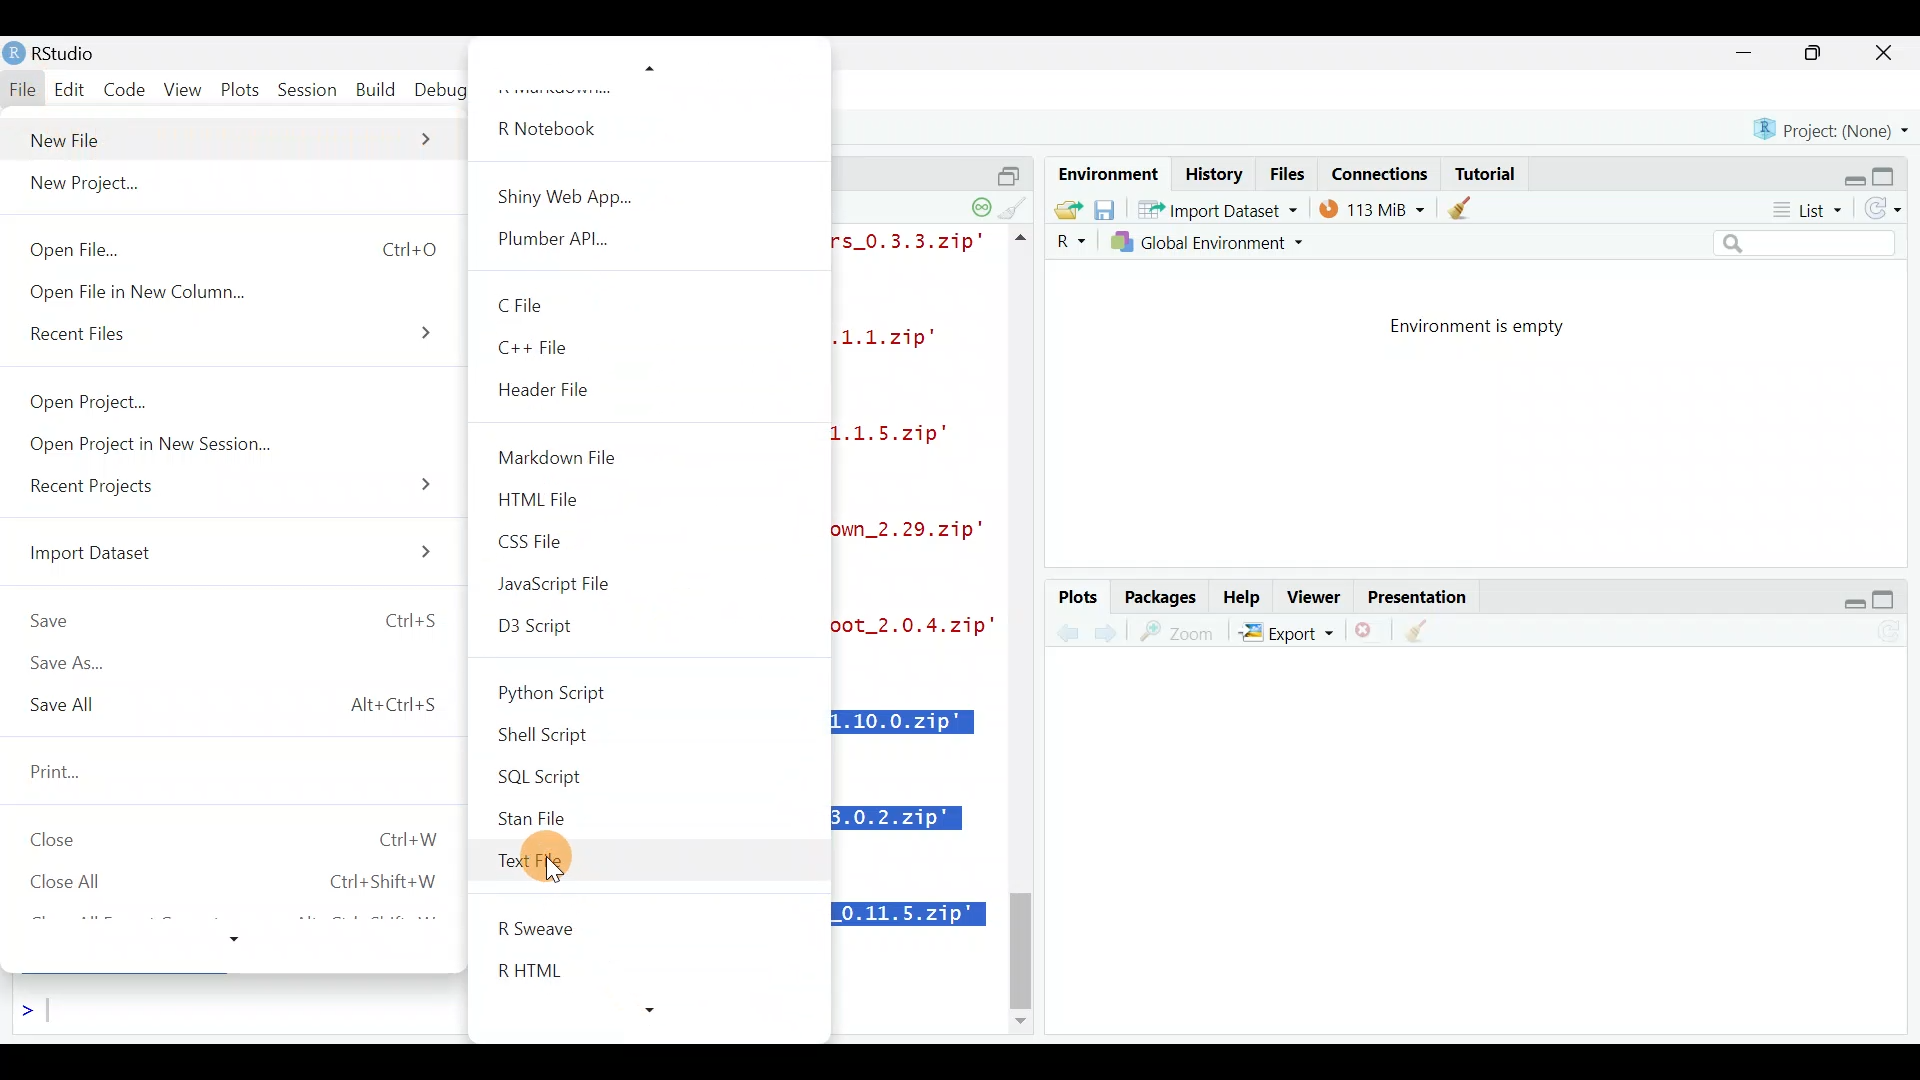  What do you see at coordinates (23, 89) in the screenshot?
I see `File` at bounding box center [23, 89].